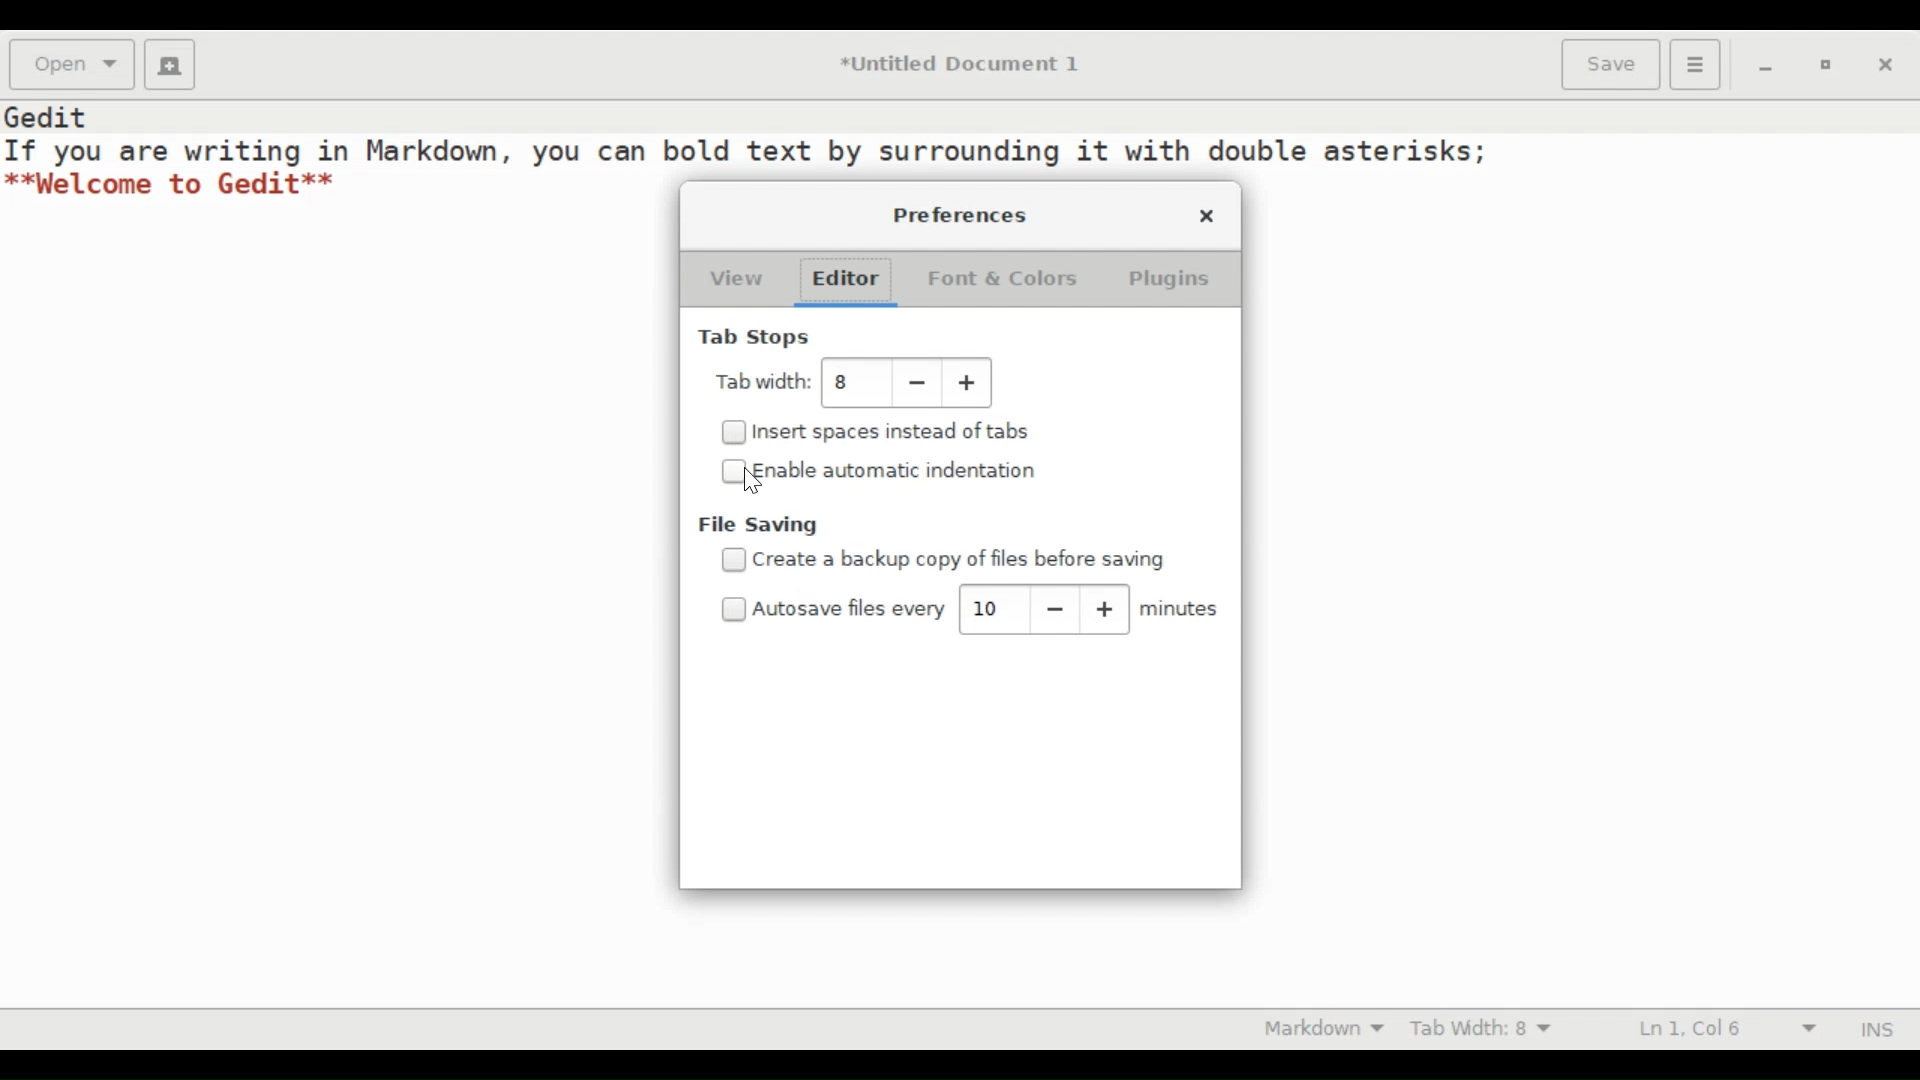 This screenshot has height=1080, width=1920. Describe the element at coordinates (170, 64) in the screenshot. I see `Create a new Document` at that location.